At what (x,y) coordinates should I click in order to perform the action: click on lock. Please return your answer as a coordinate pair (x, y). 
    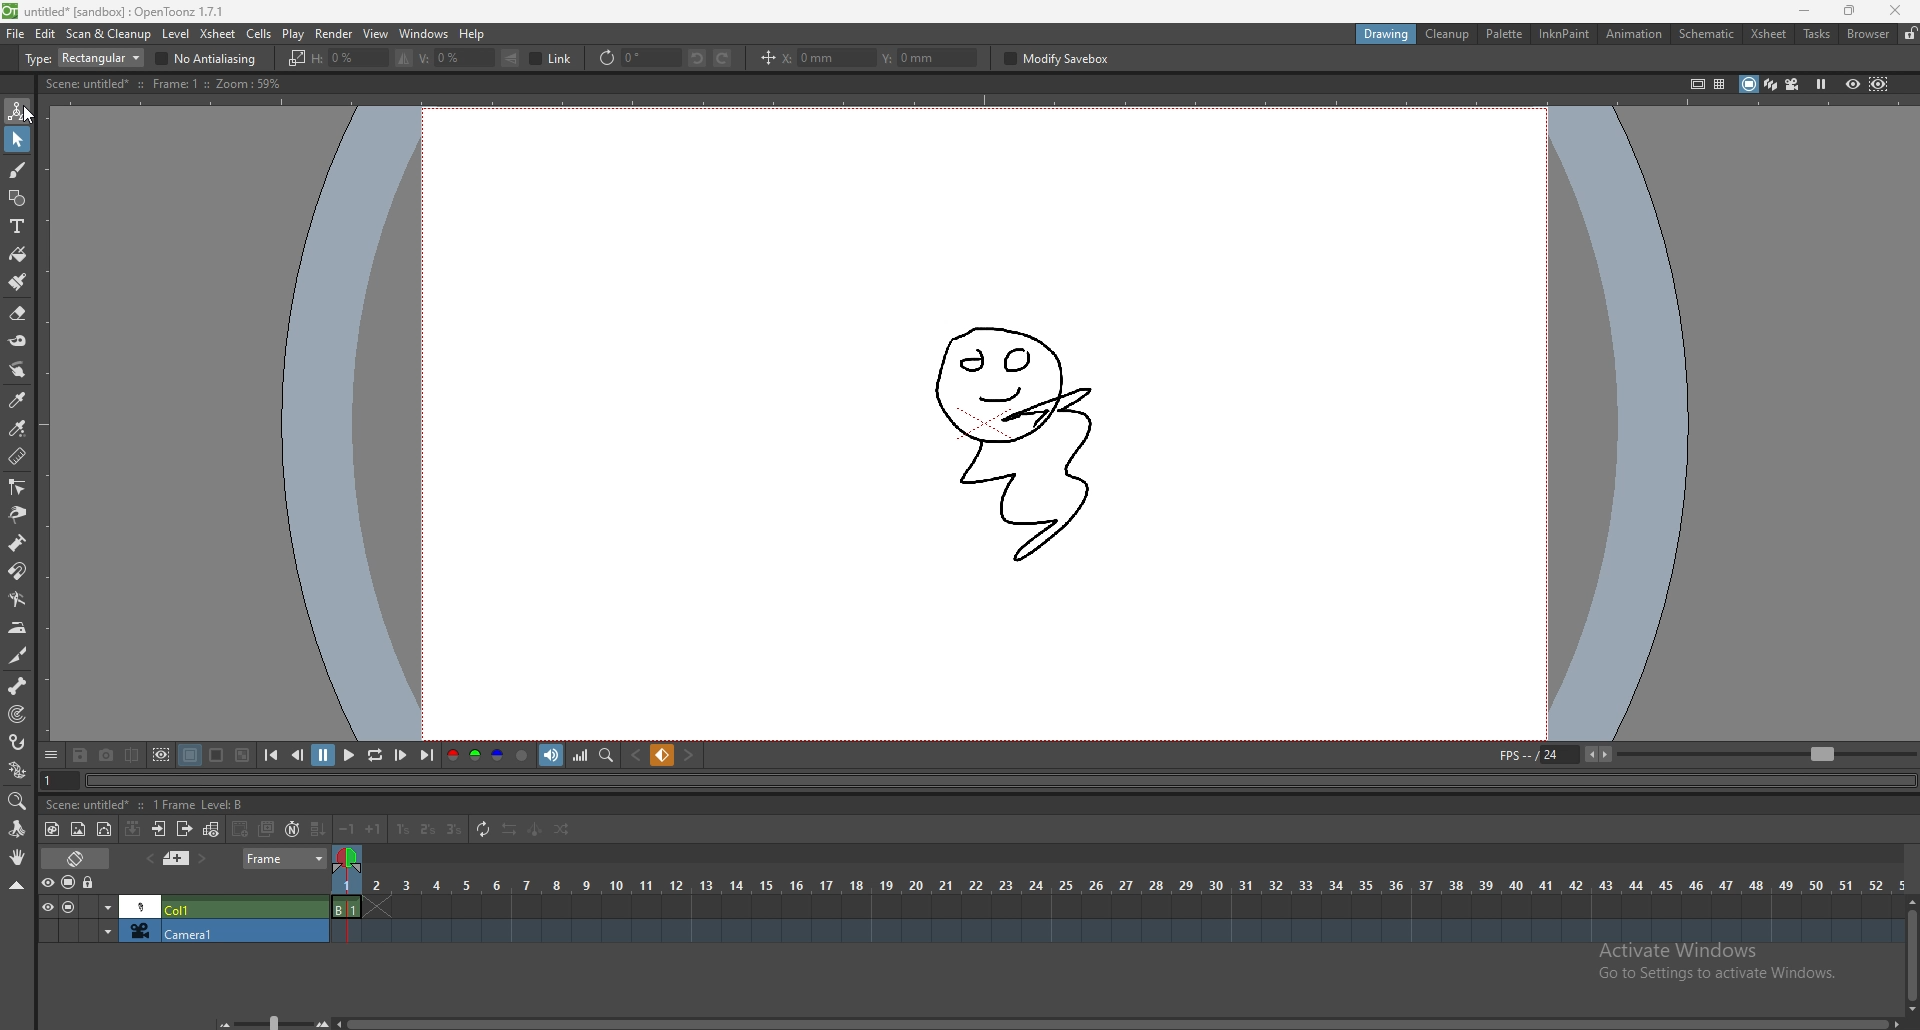
    Looking at the image, I should click on (90, 883).